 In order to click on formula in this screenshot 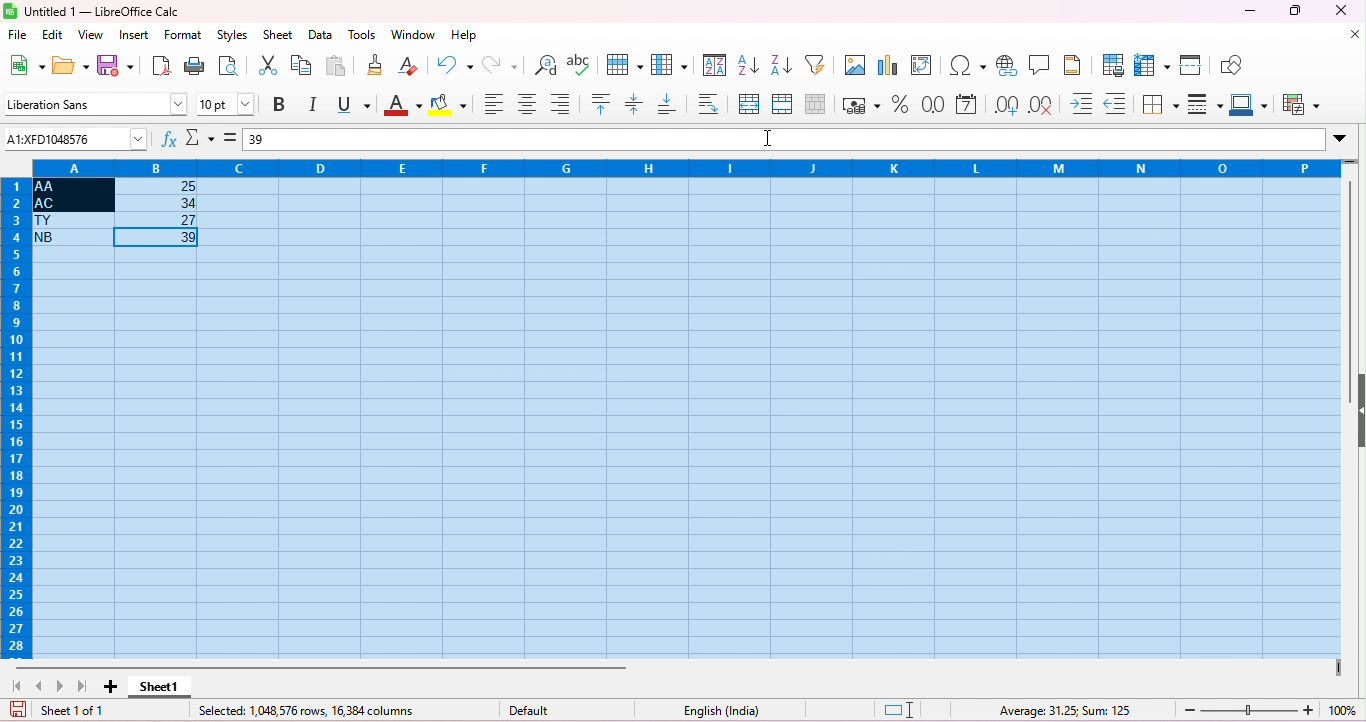, I will do `click(1066, 710)`.